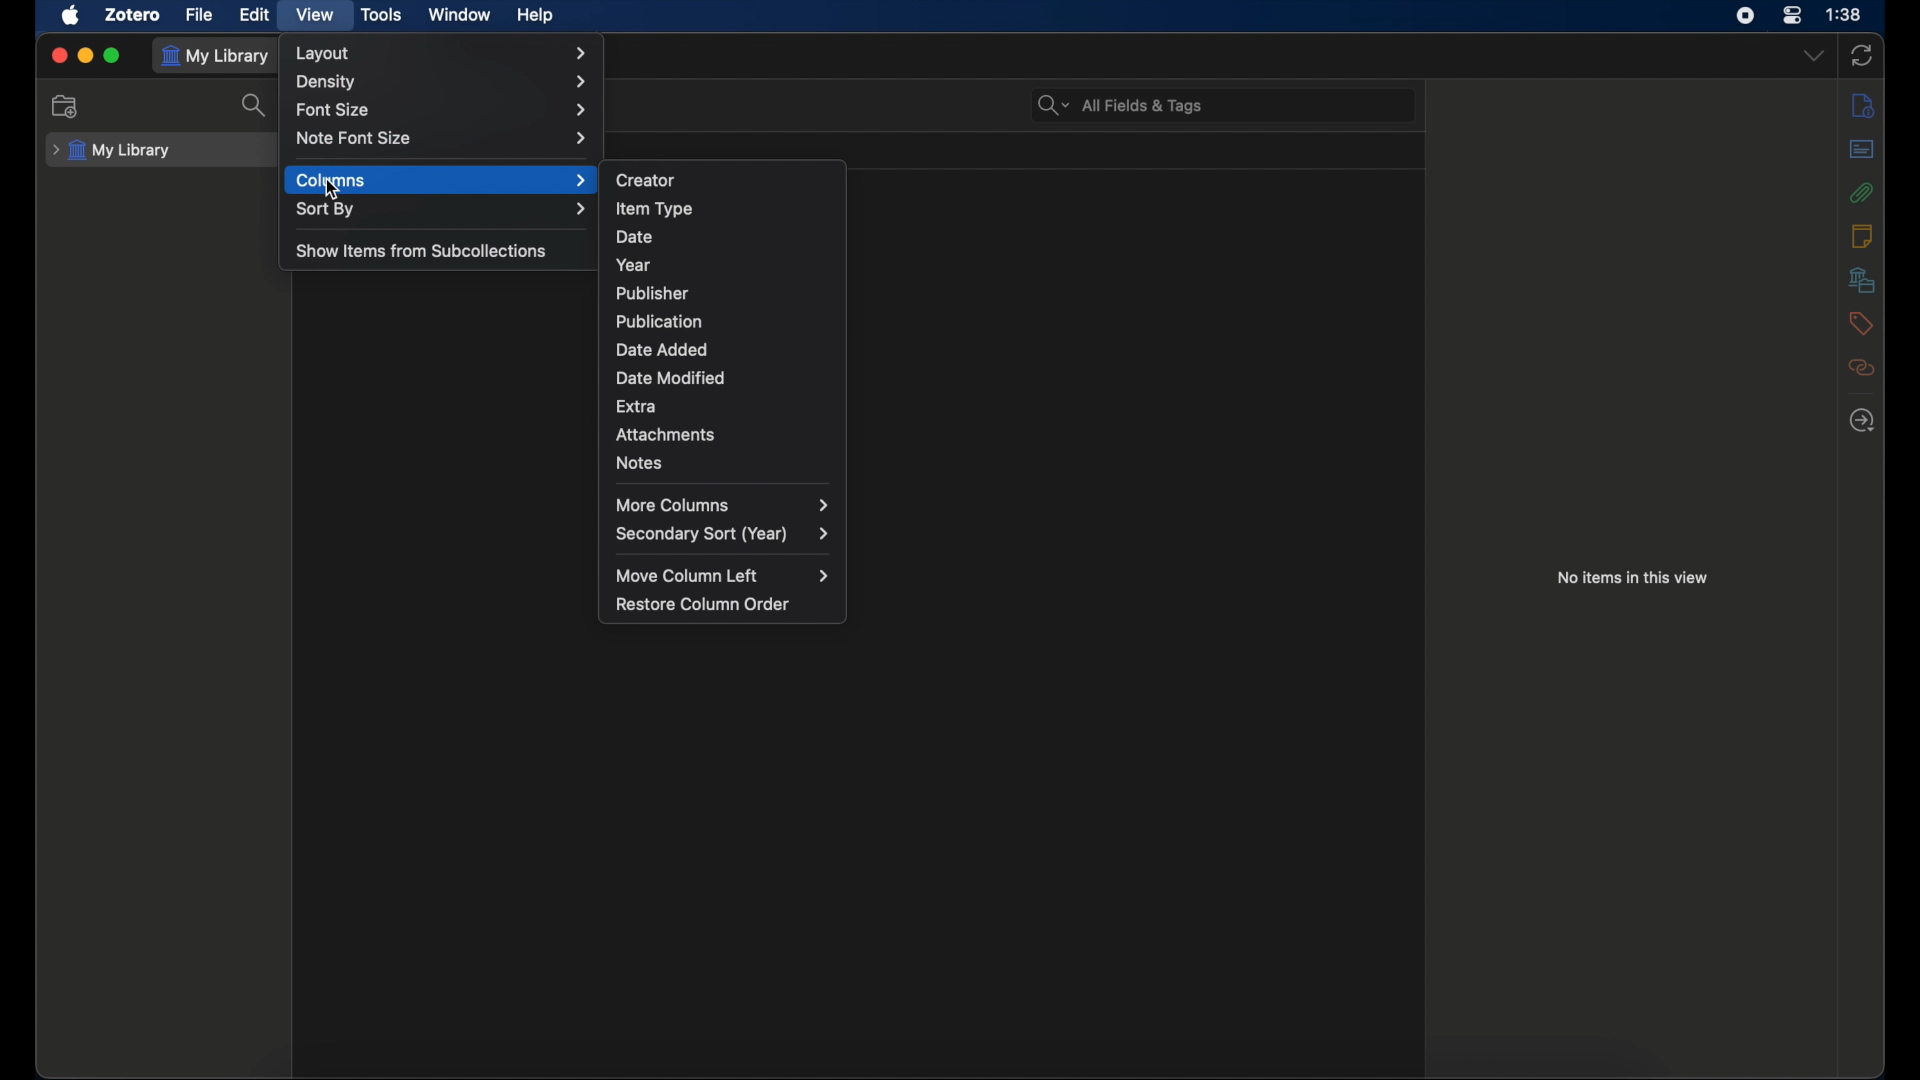  What do you see at coordinates (1864, 105) in the screenshot?
I see `info` at bounding box center [1864, 105].